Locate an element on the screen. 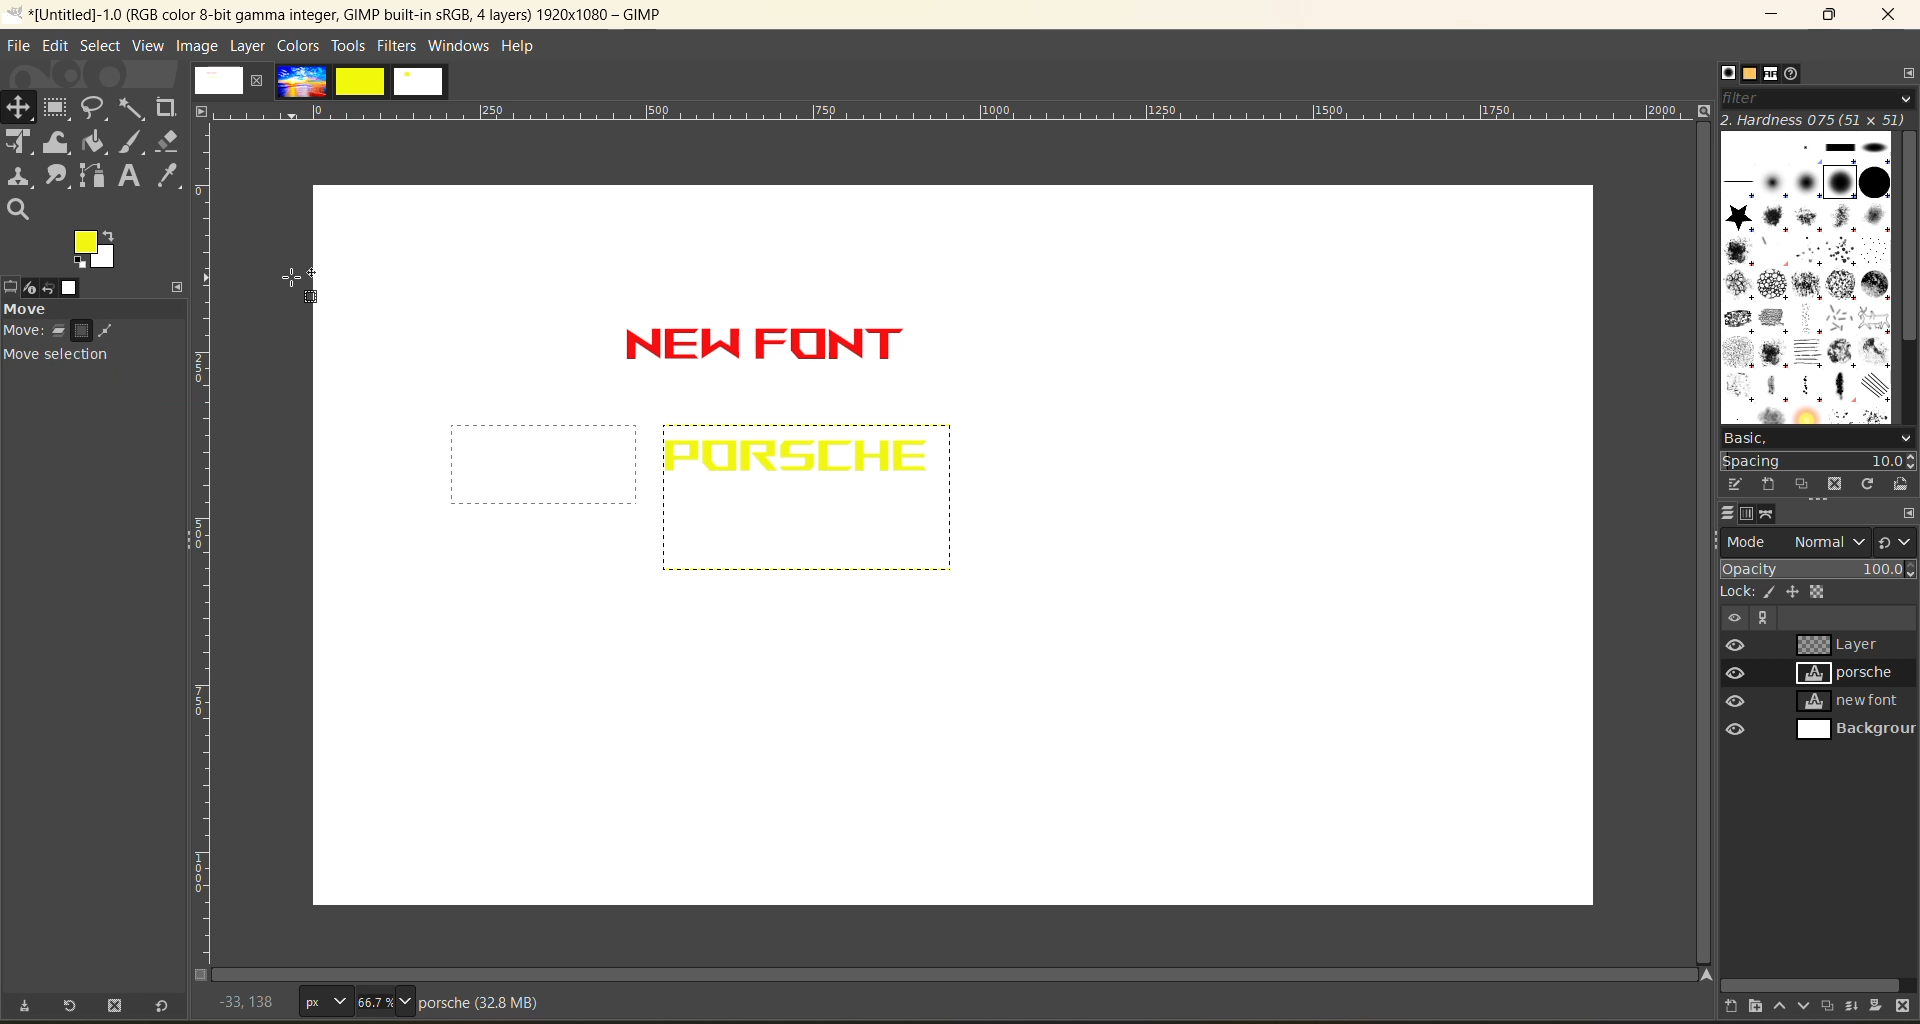  duplicate this brush is located at coordinates (1791, 483).